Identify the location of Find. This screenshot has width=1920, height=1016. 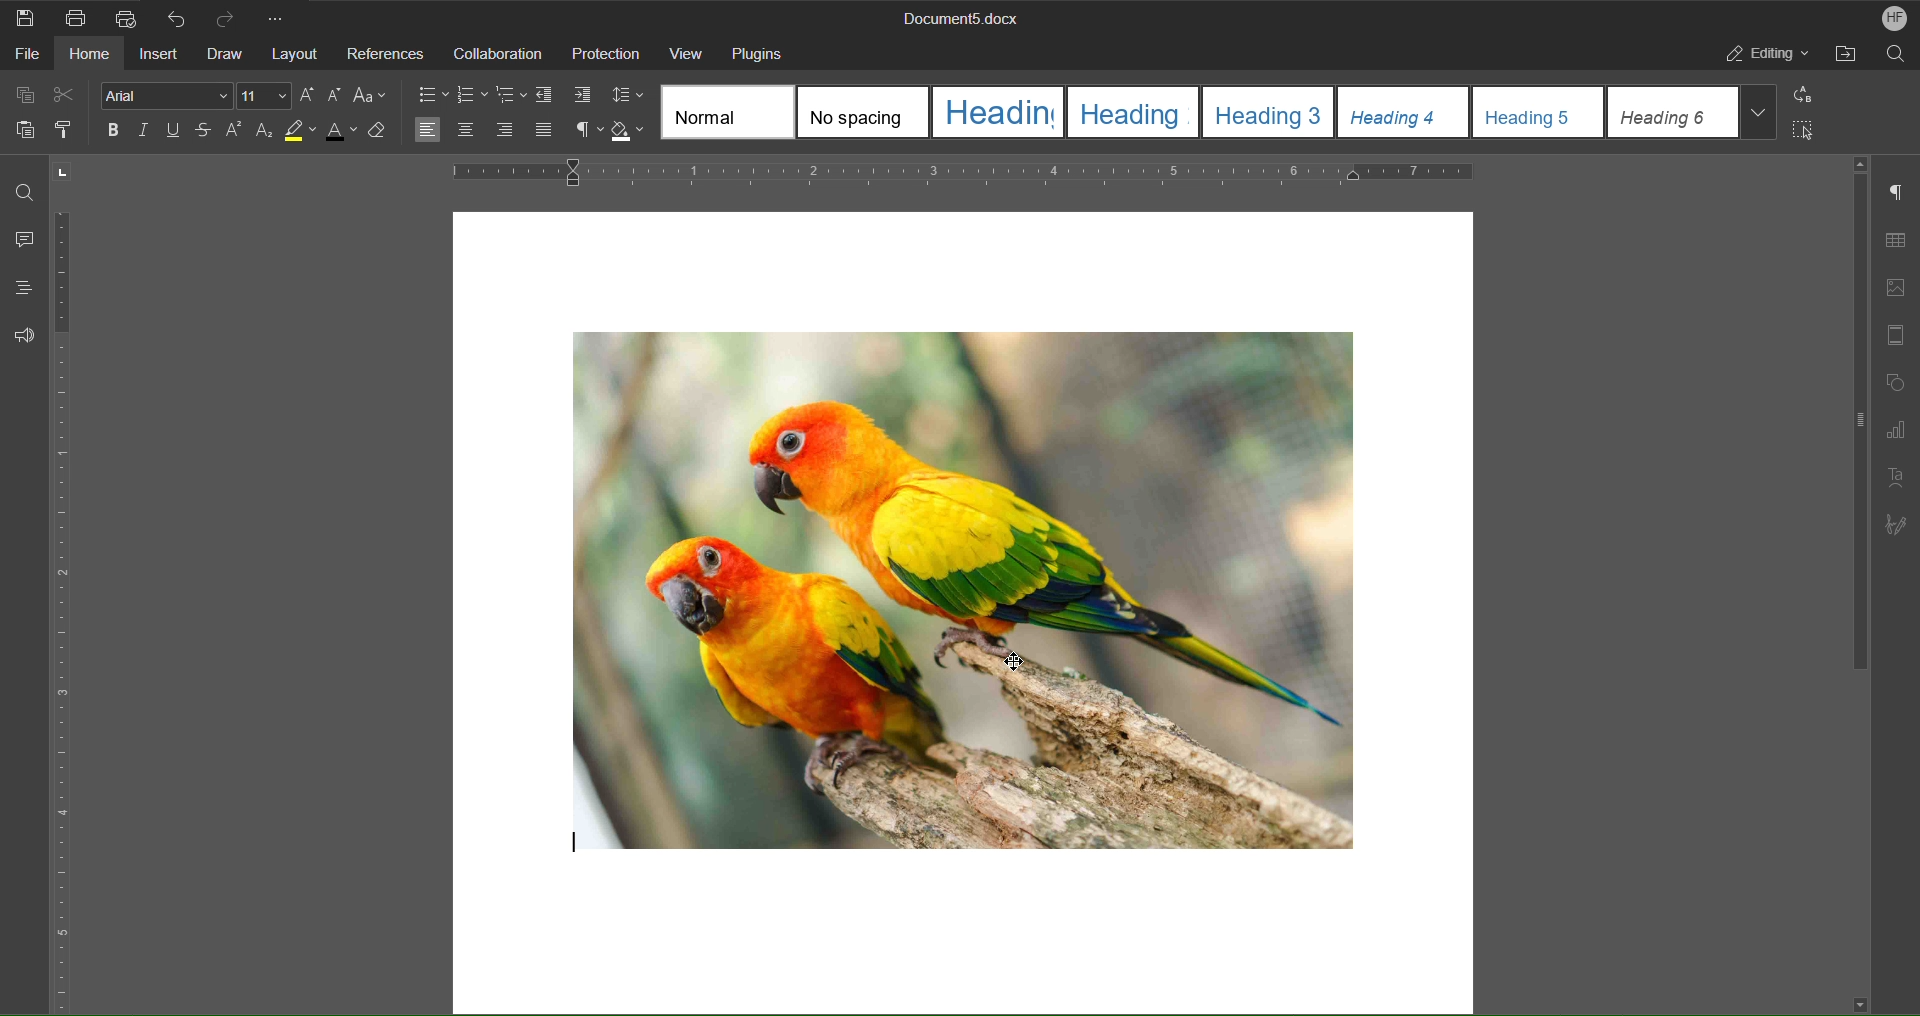
(25, 192).